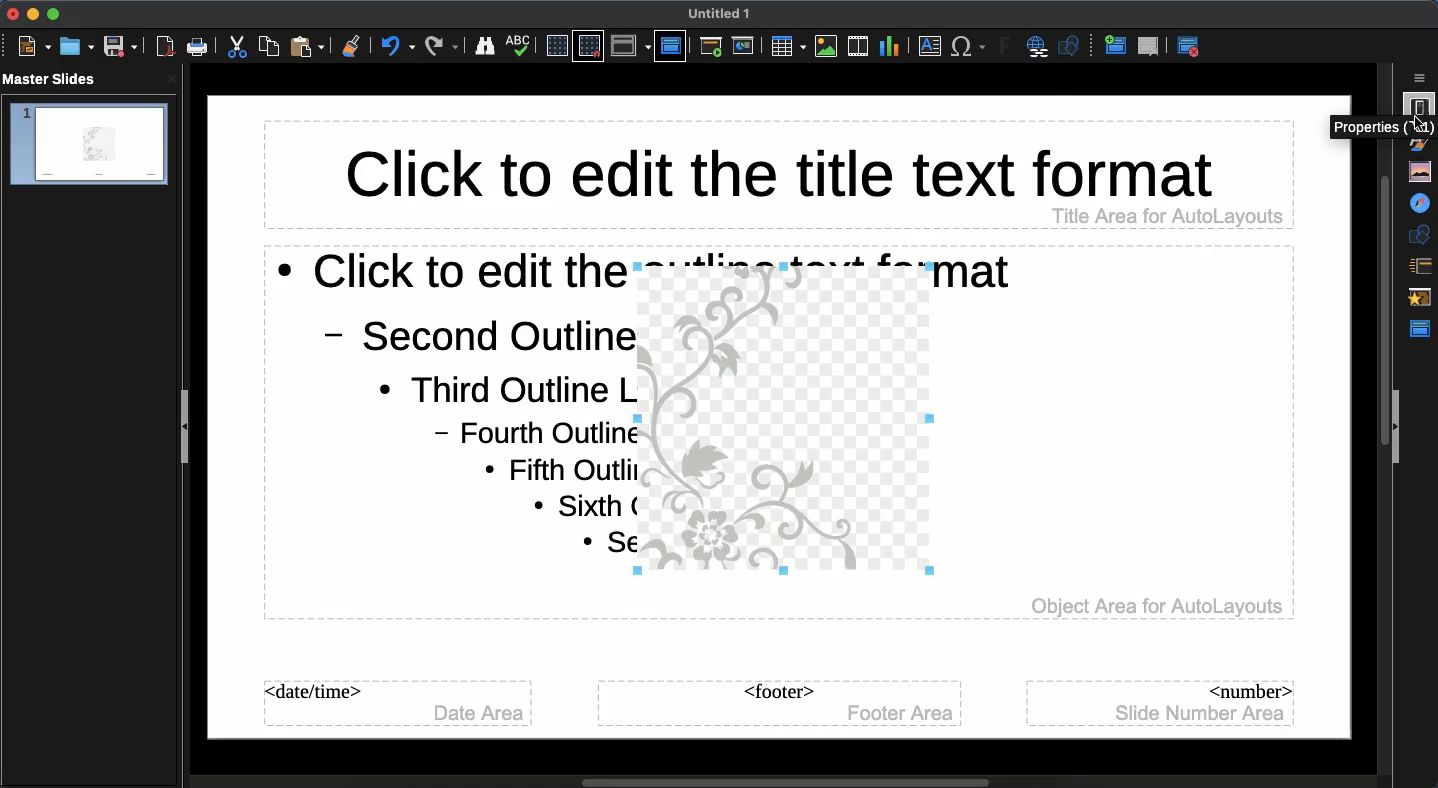  I want to click on New, so click(34, 47).